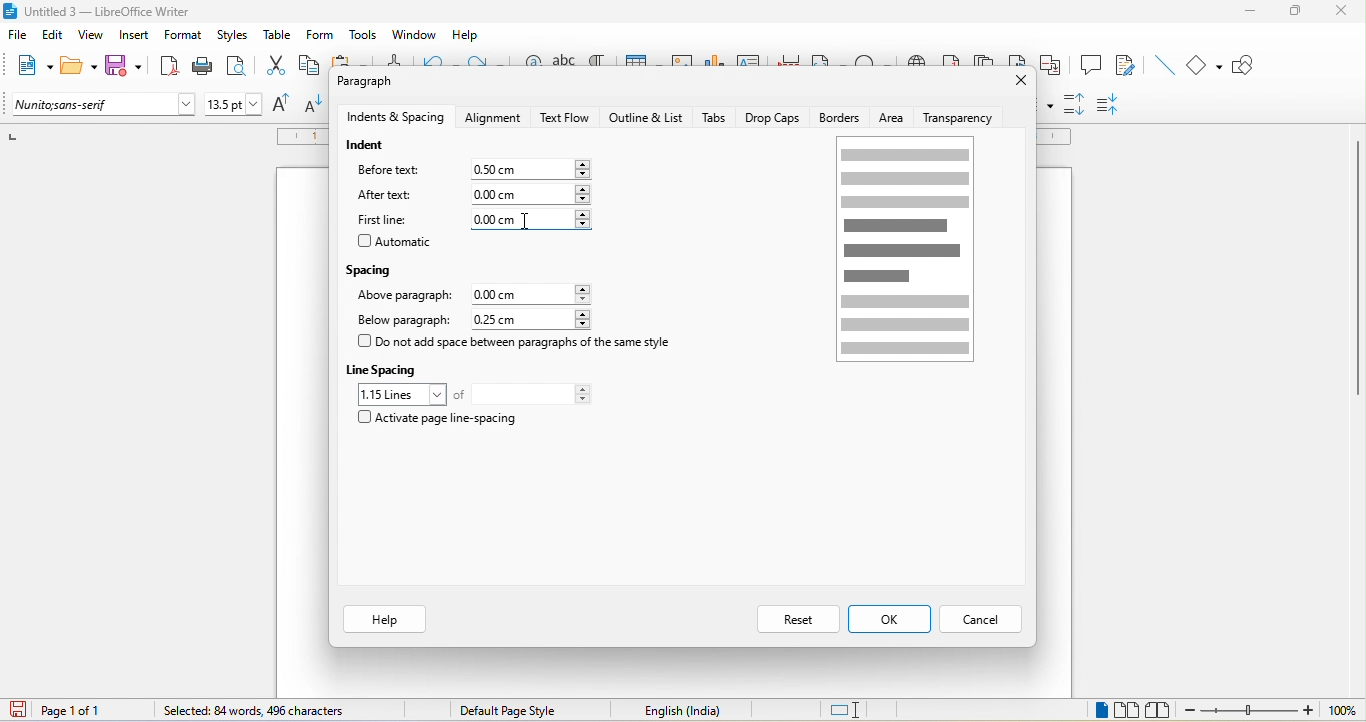 This screenshot has height=722, width=1366. What do you see at coordinates (105, 105) in the screenshot?
I see `font name` at bounding box center [105, 105].